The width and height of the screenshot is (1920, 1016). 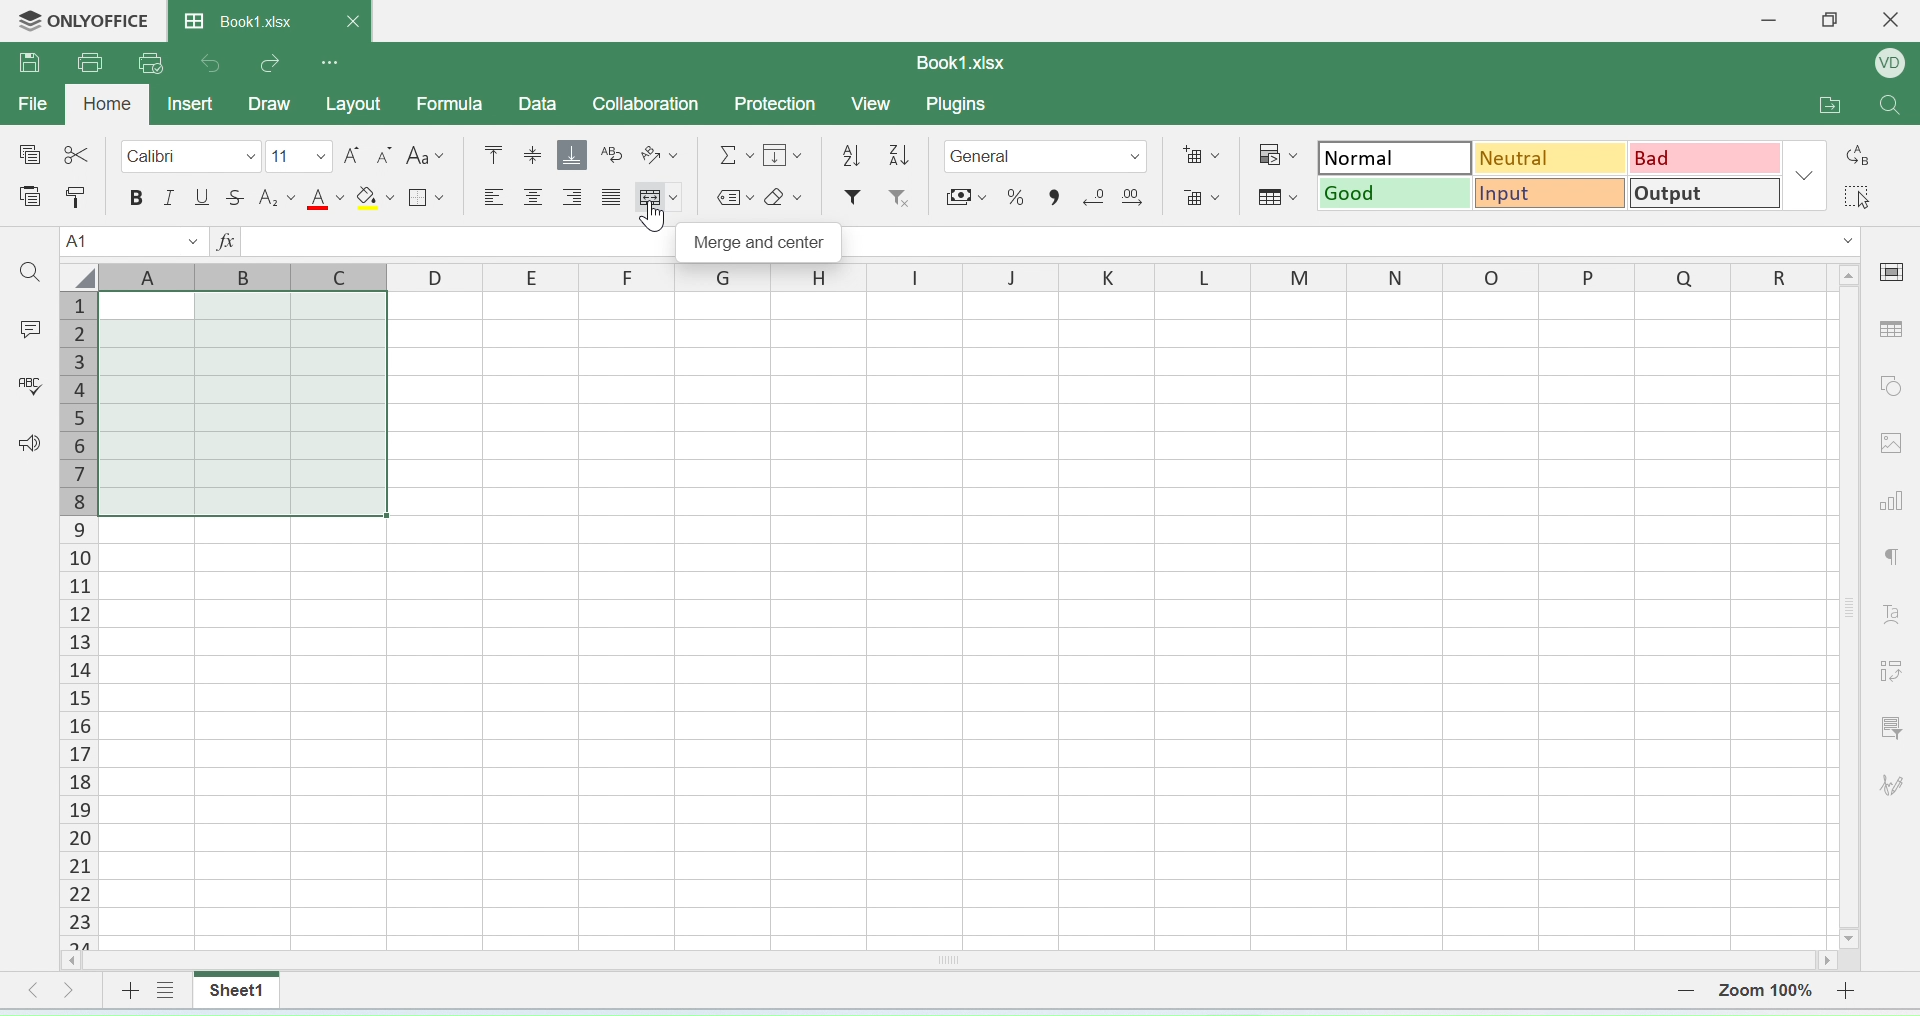 I want to click on zoom out, so click(x=1682, y=989).